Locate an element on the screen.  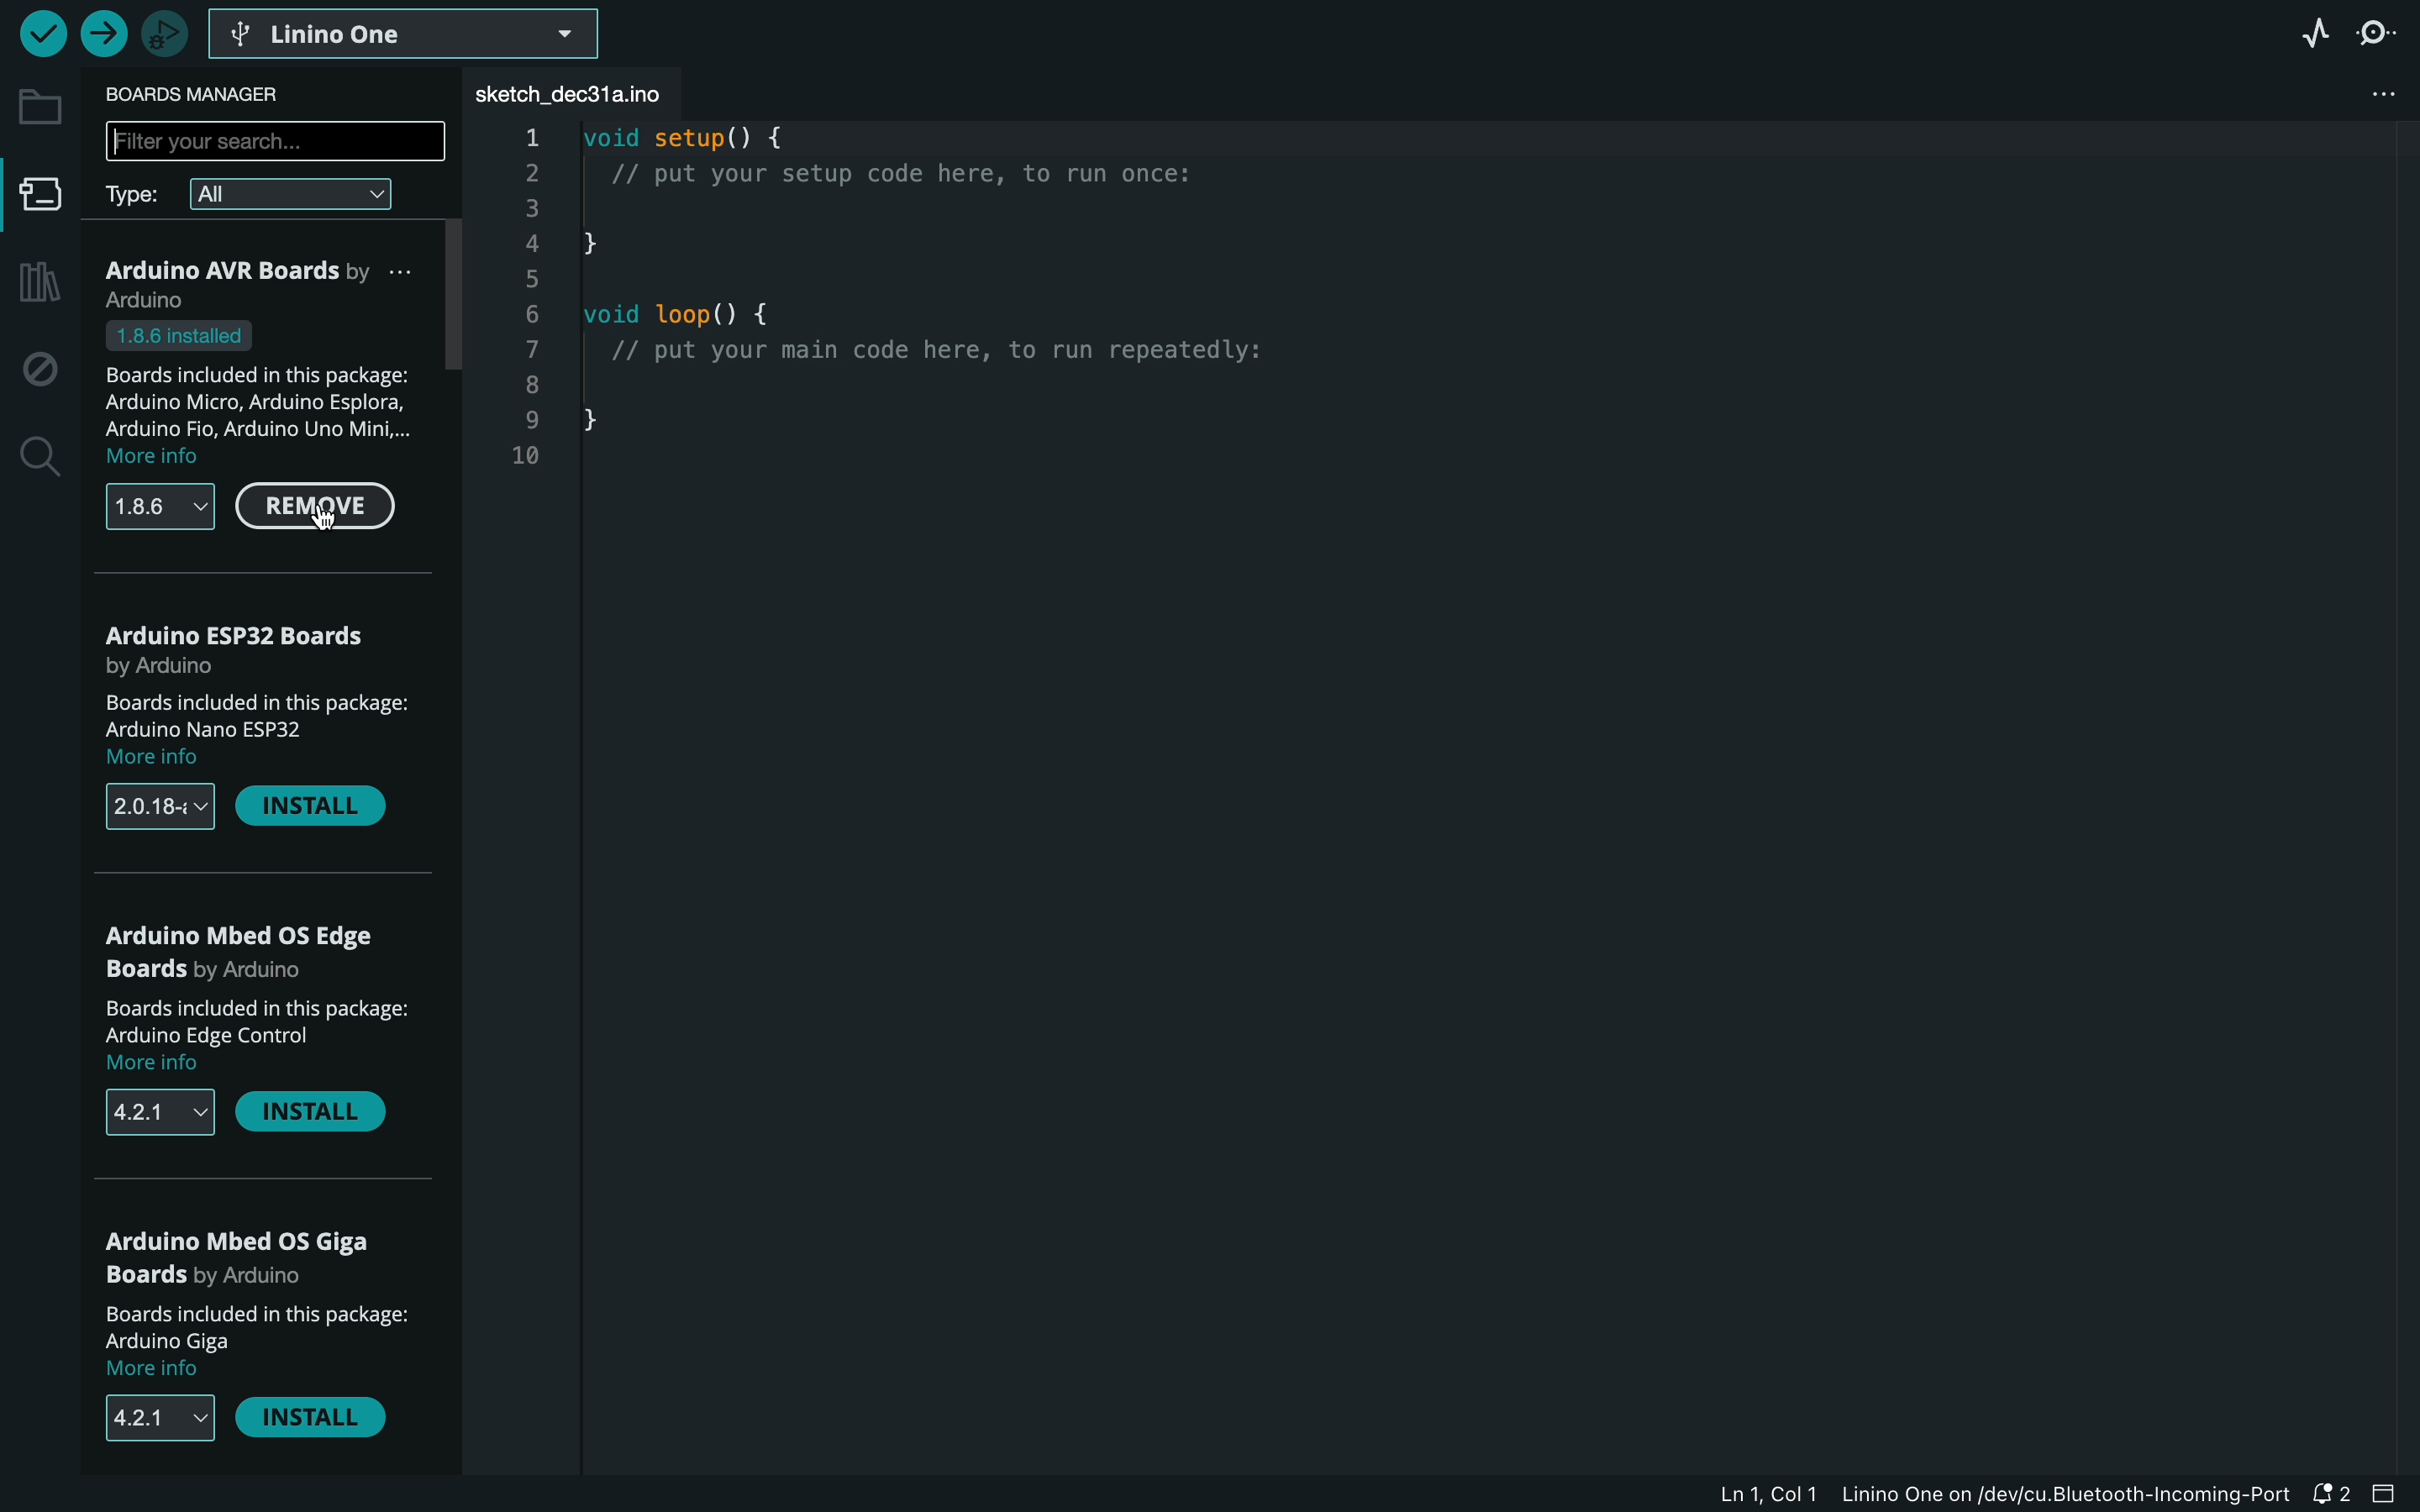
more info is located at coordinates (162, 762).